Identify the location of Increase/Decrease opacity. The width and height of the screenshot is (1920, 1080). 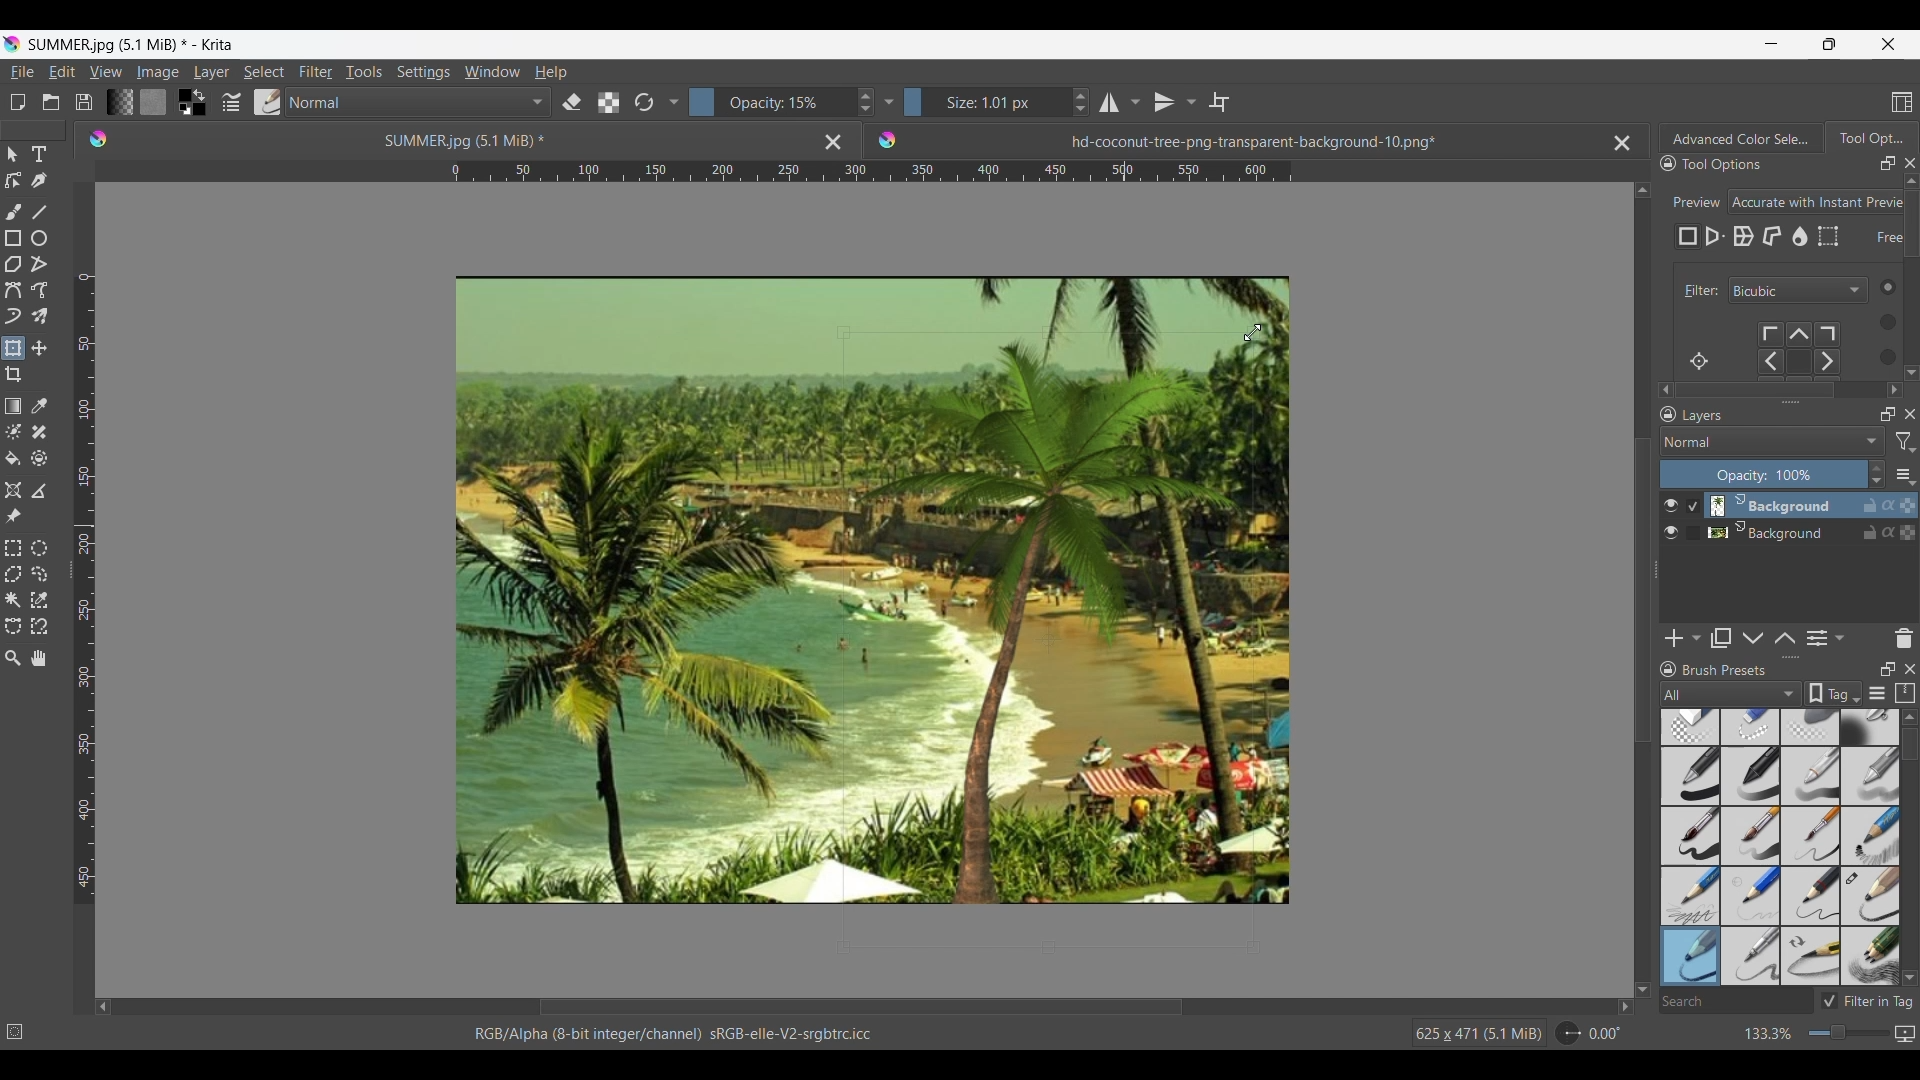
(782, 102).